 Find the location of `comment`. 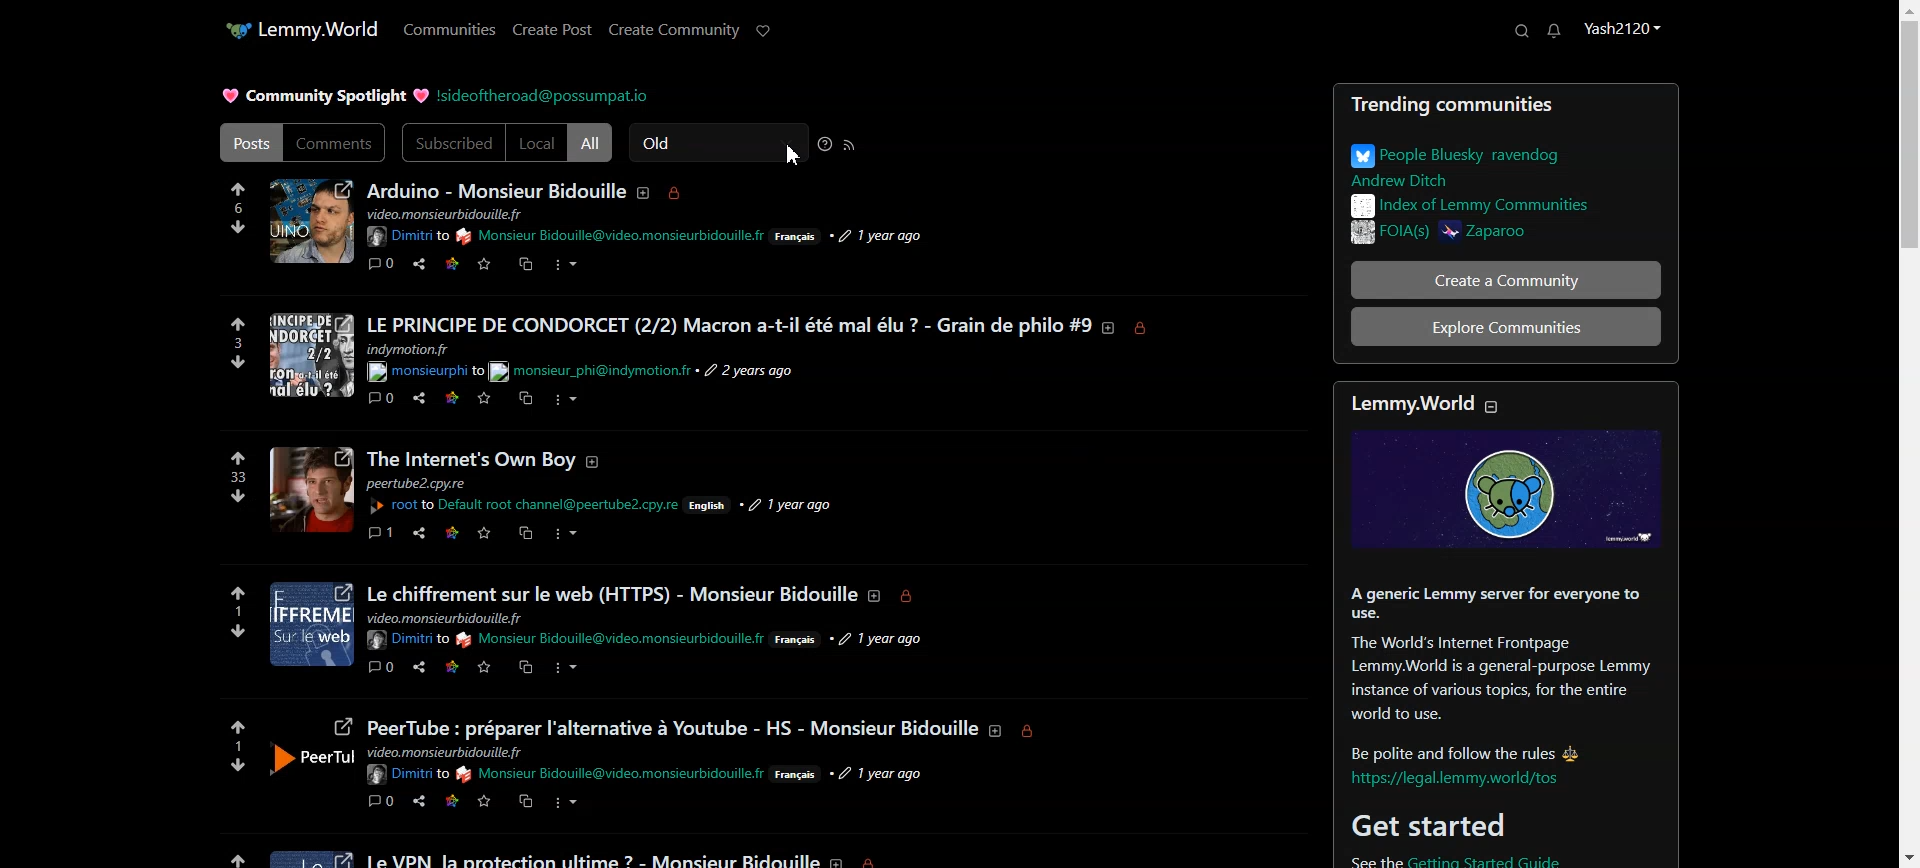

comment is located at coordinates (381, 529).